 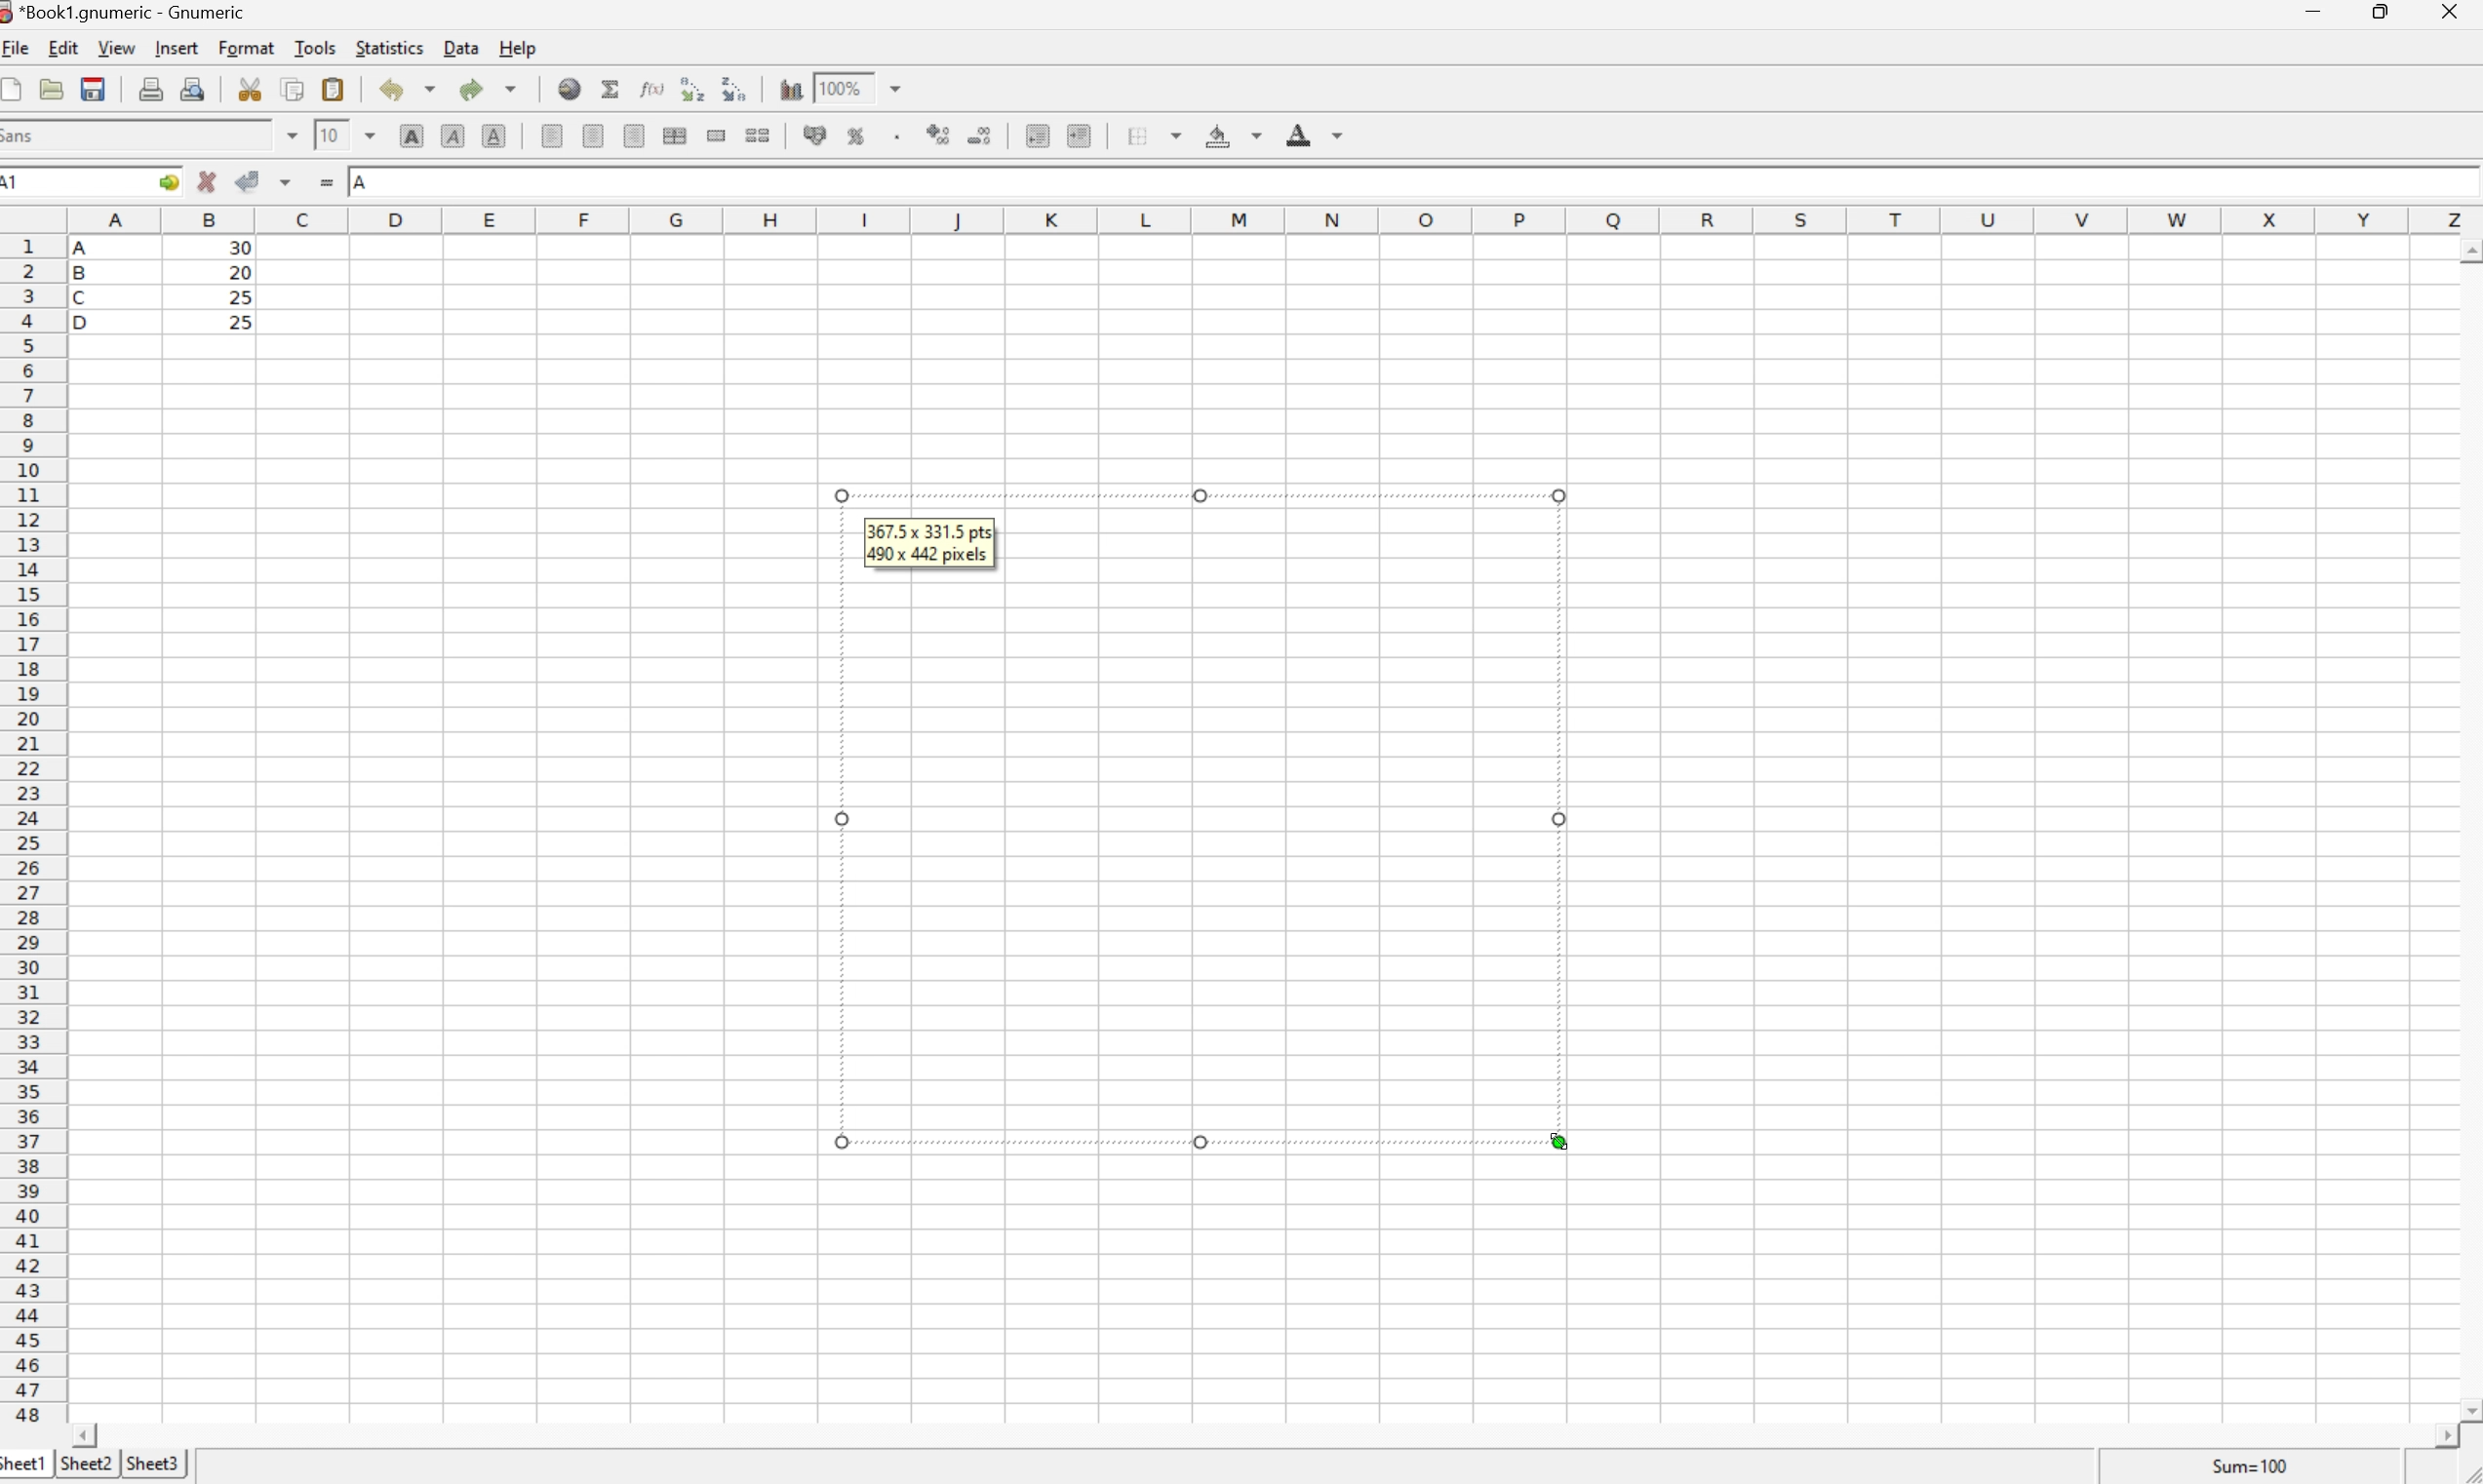 What do you see at coordinates (89, 322) in the screenshot?
I see `D` at bounding box center [89, 322].